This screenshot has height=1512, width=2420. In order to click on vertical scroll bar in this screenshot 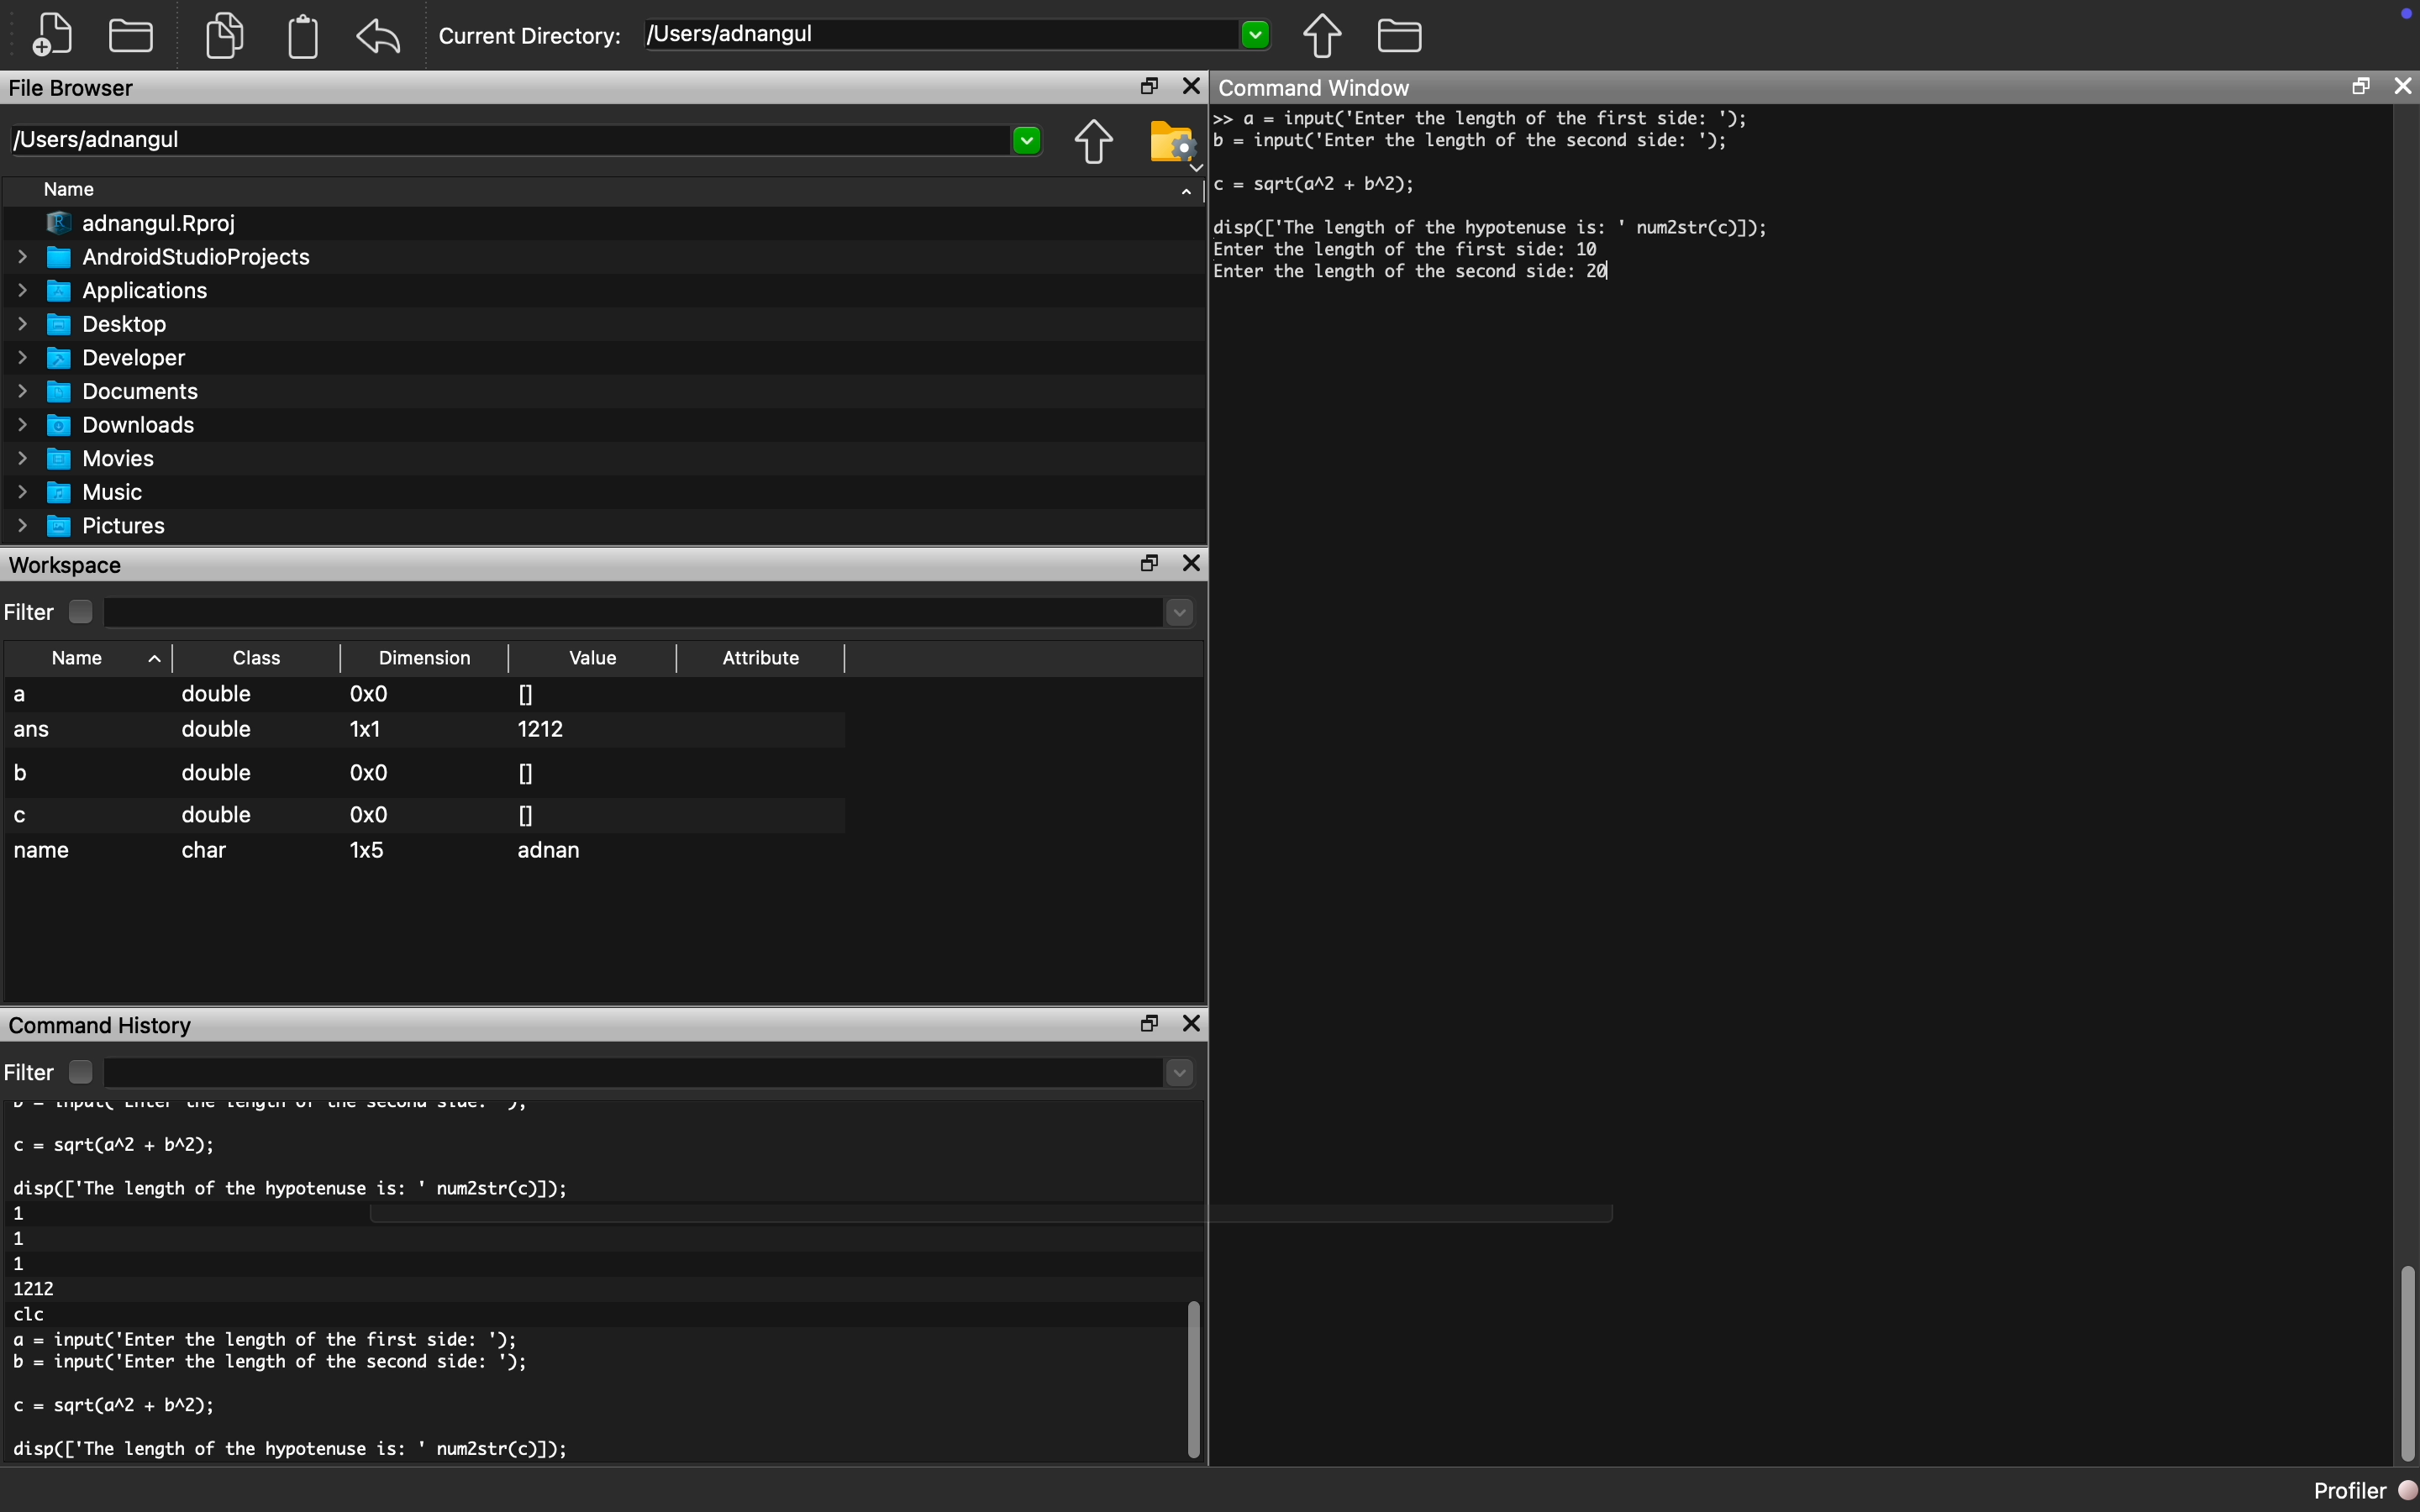, I will do `click(2406, 1366)`.